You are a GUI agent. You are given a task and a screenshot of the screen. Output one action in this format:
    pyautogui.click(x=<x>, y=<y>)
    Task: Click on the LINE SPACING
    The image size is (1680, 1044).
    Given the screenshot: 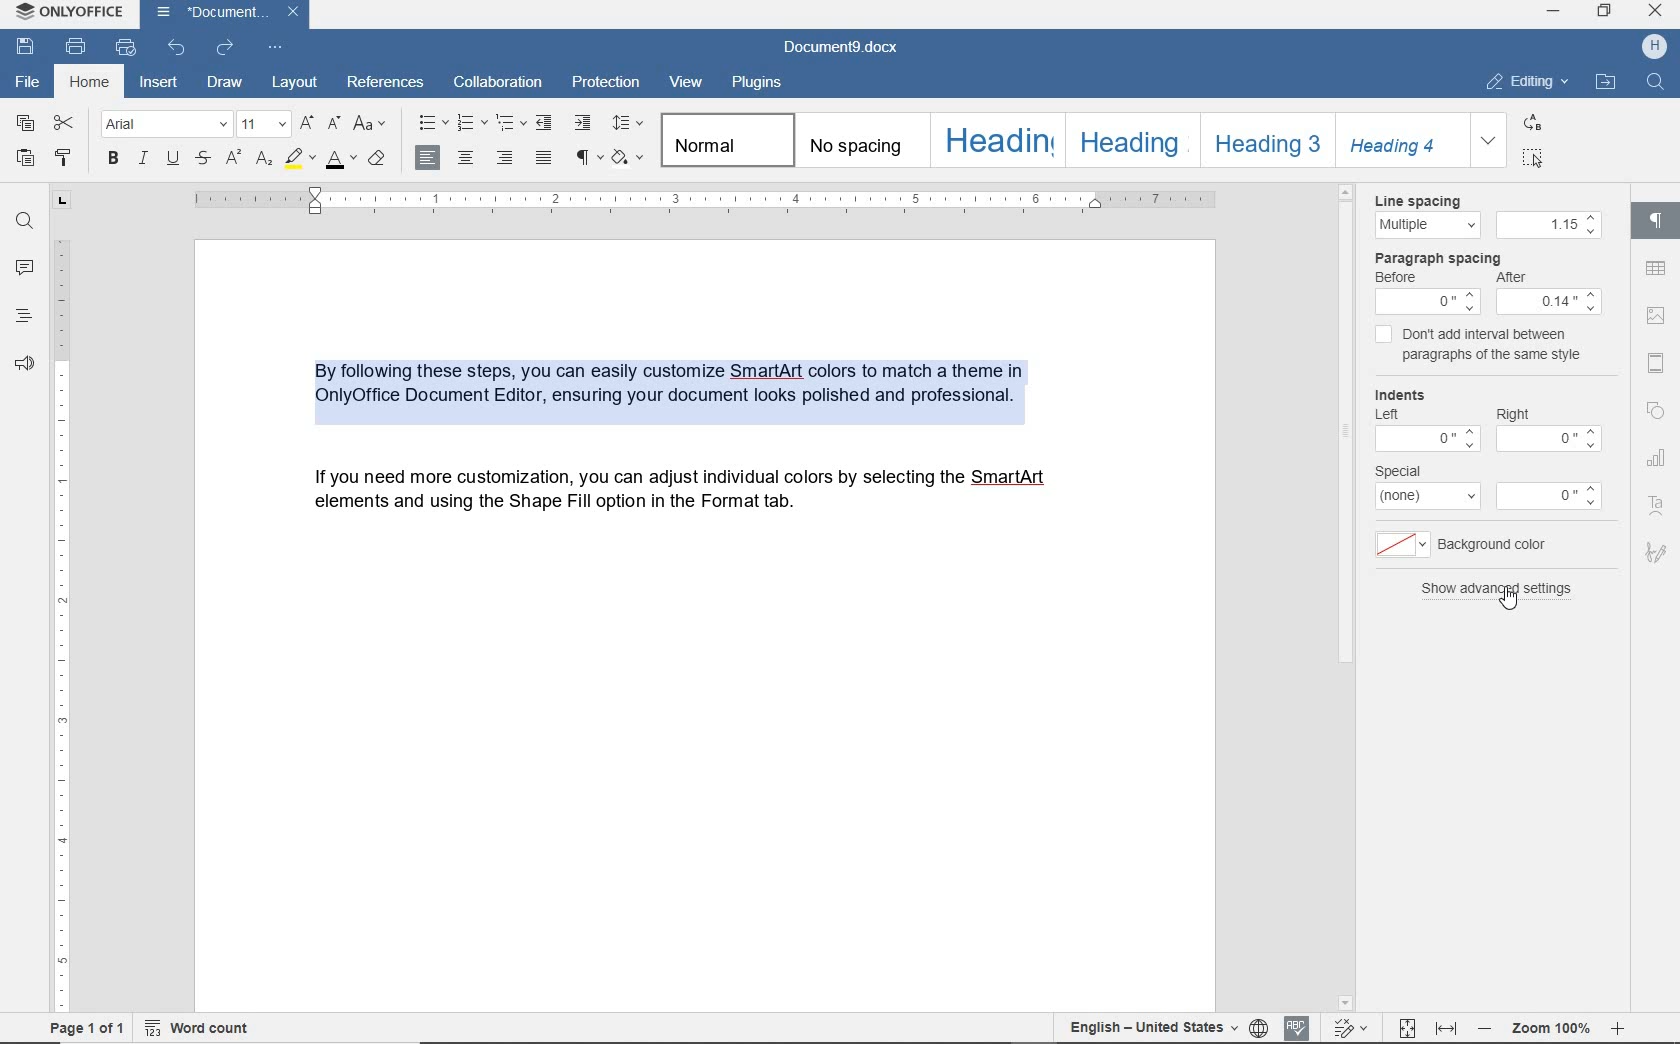 What is the action you would take?
    pyautogui.click(x=1421, y=197)
    